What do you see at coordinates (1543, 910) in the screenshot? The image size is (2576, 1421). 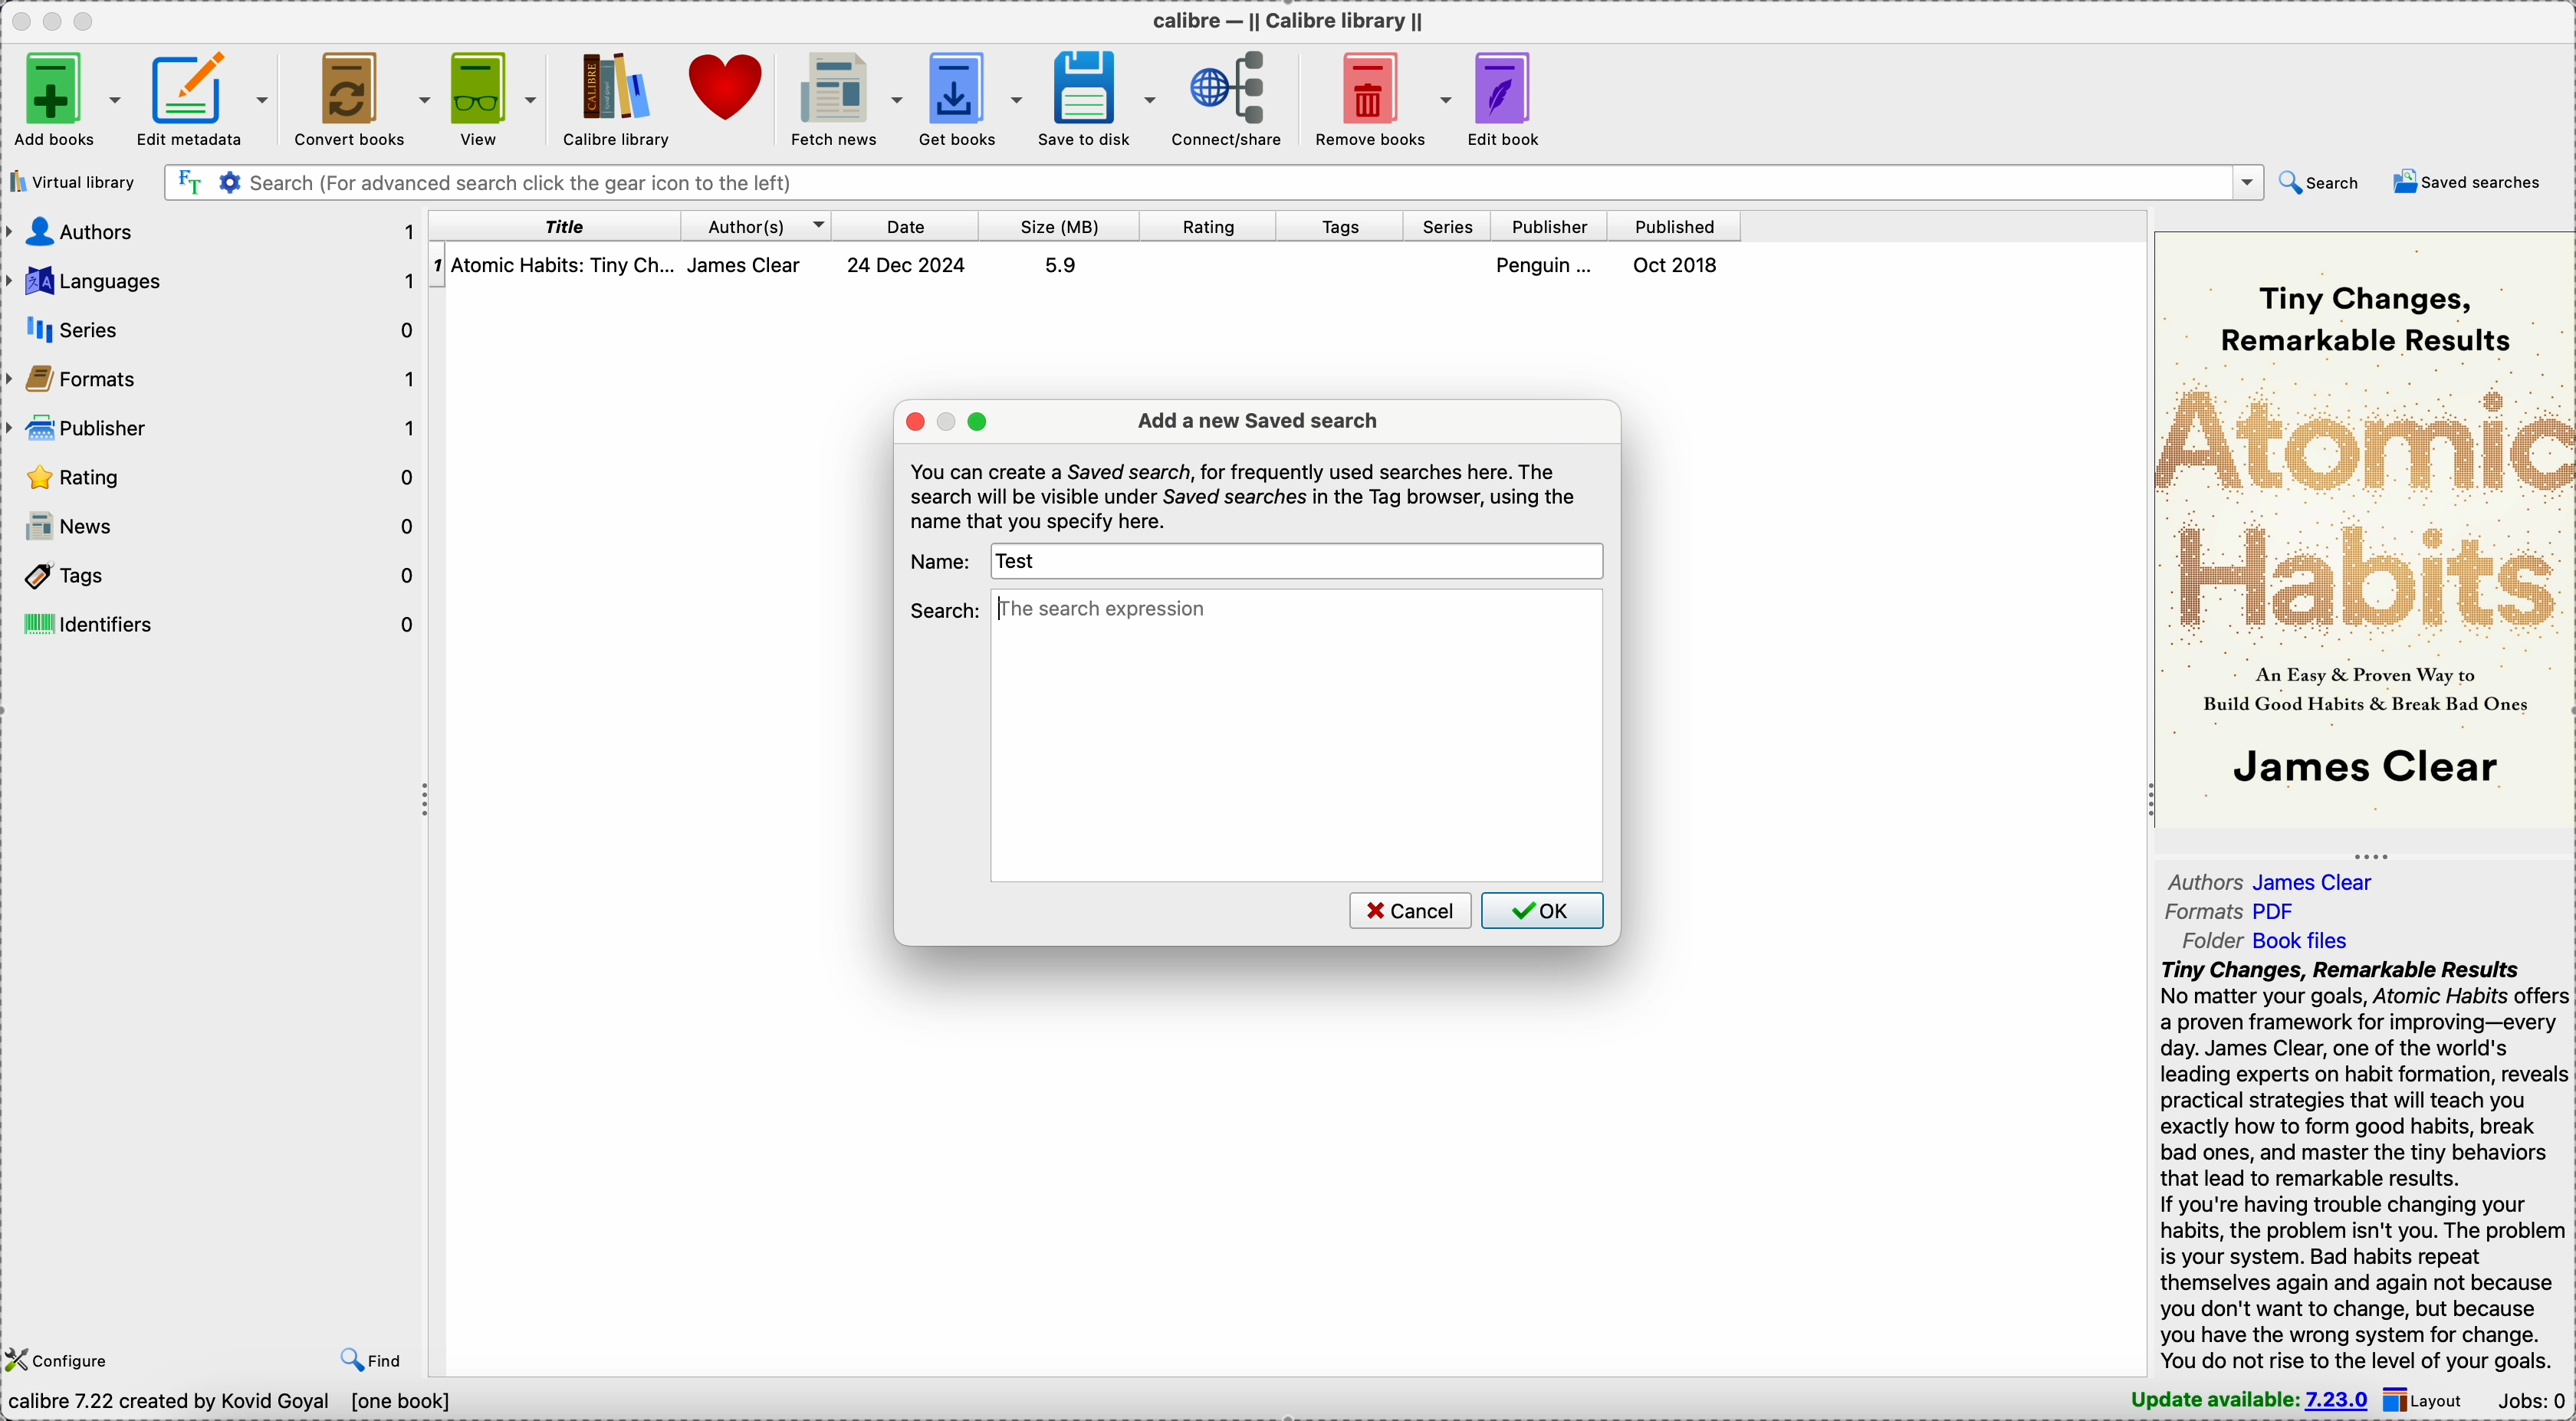 I see `OK` at bounding box center [1543, 910].